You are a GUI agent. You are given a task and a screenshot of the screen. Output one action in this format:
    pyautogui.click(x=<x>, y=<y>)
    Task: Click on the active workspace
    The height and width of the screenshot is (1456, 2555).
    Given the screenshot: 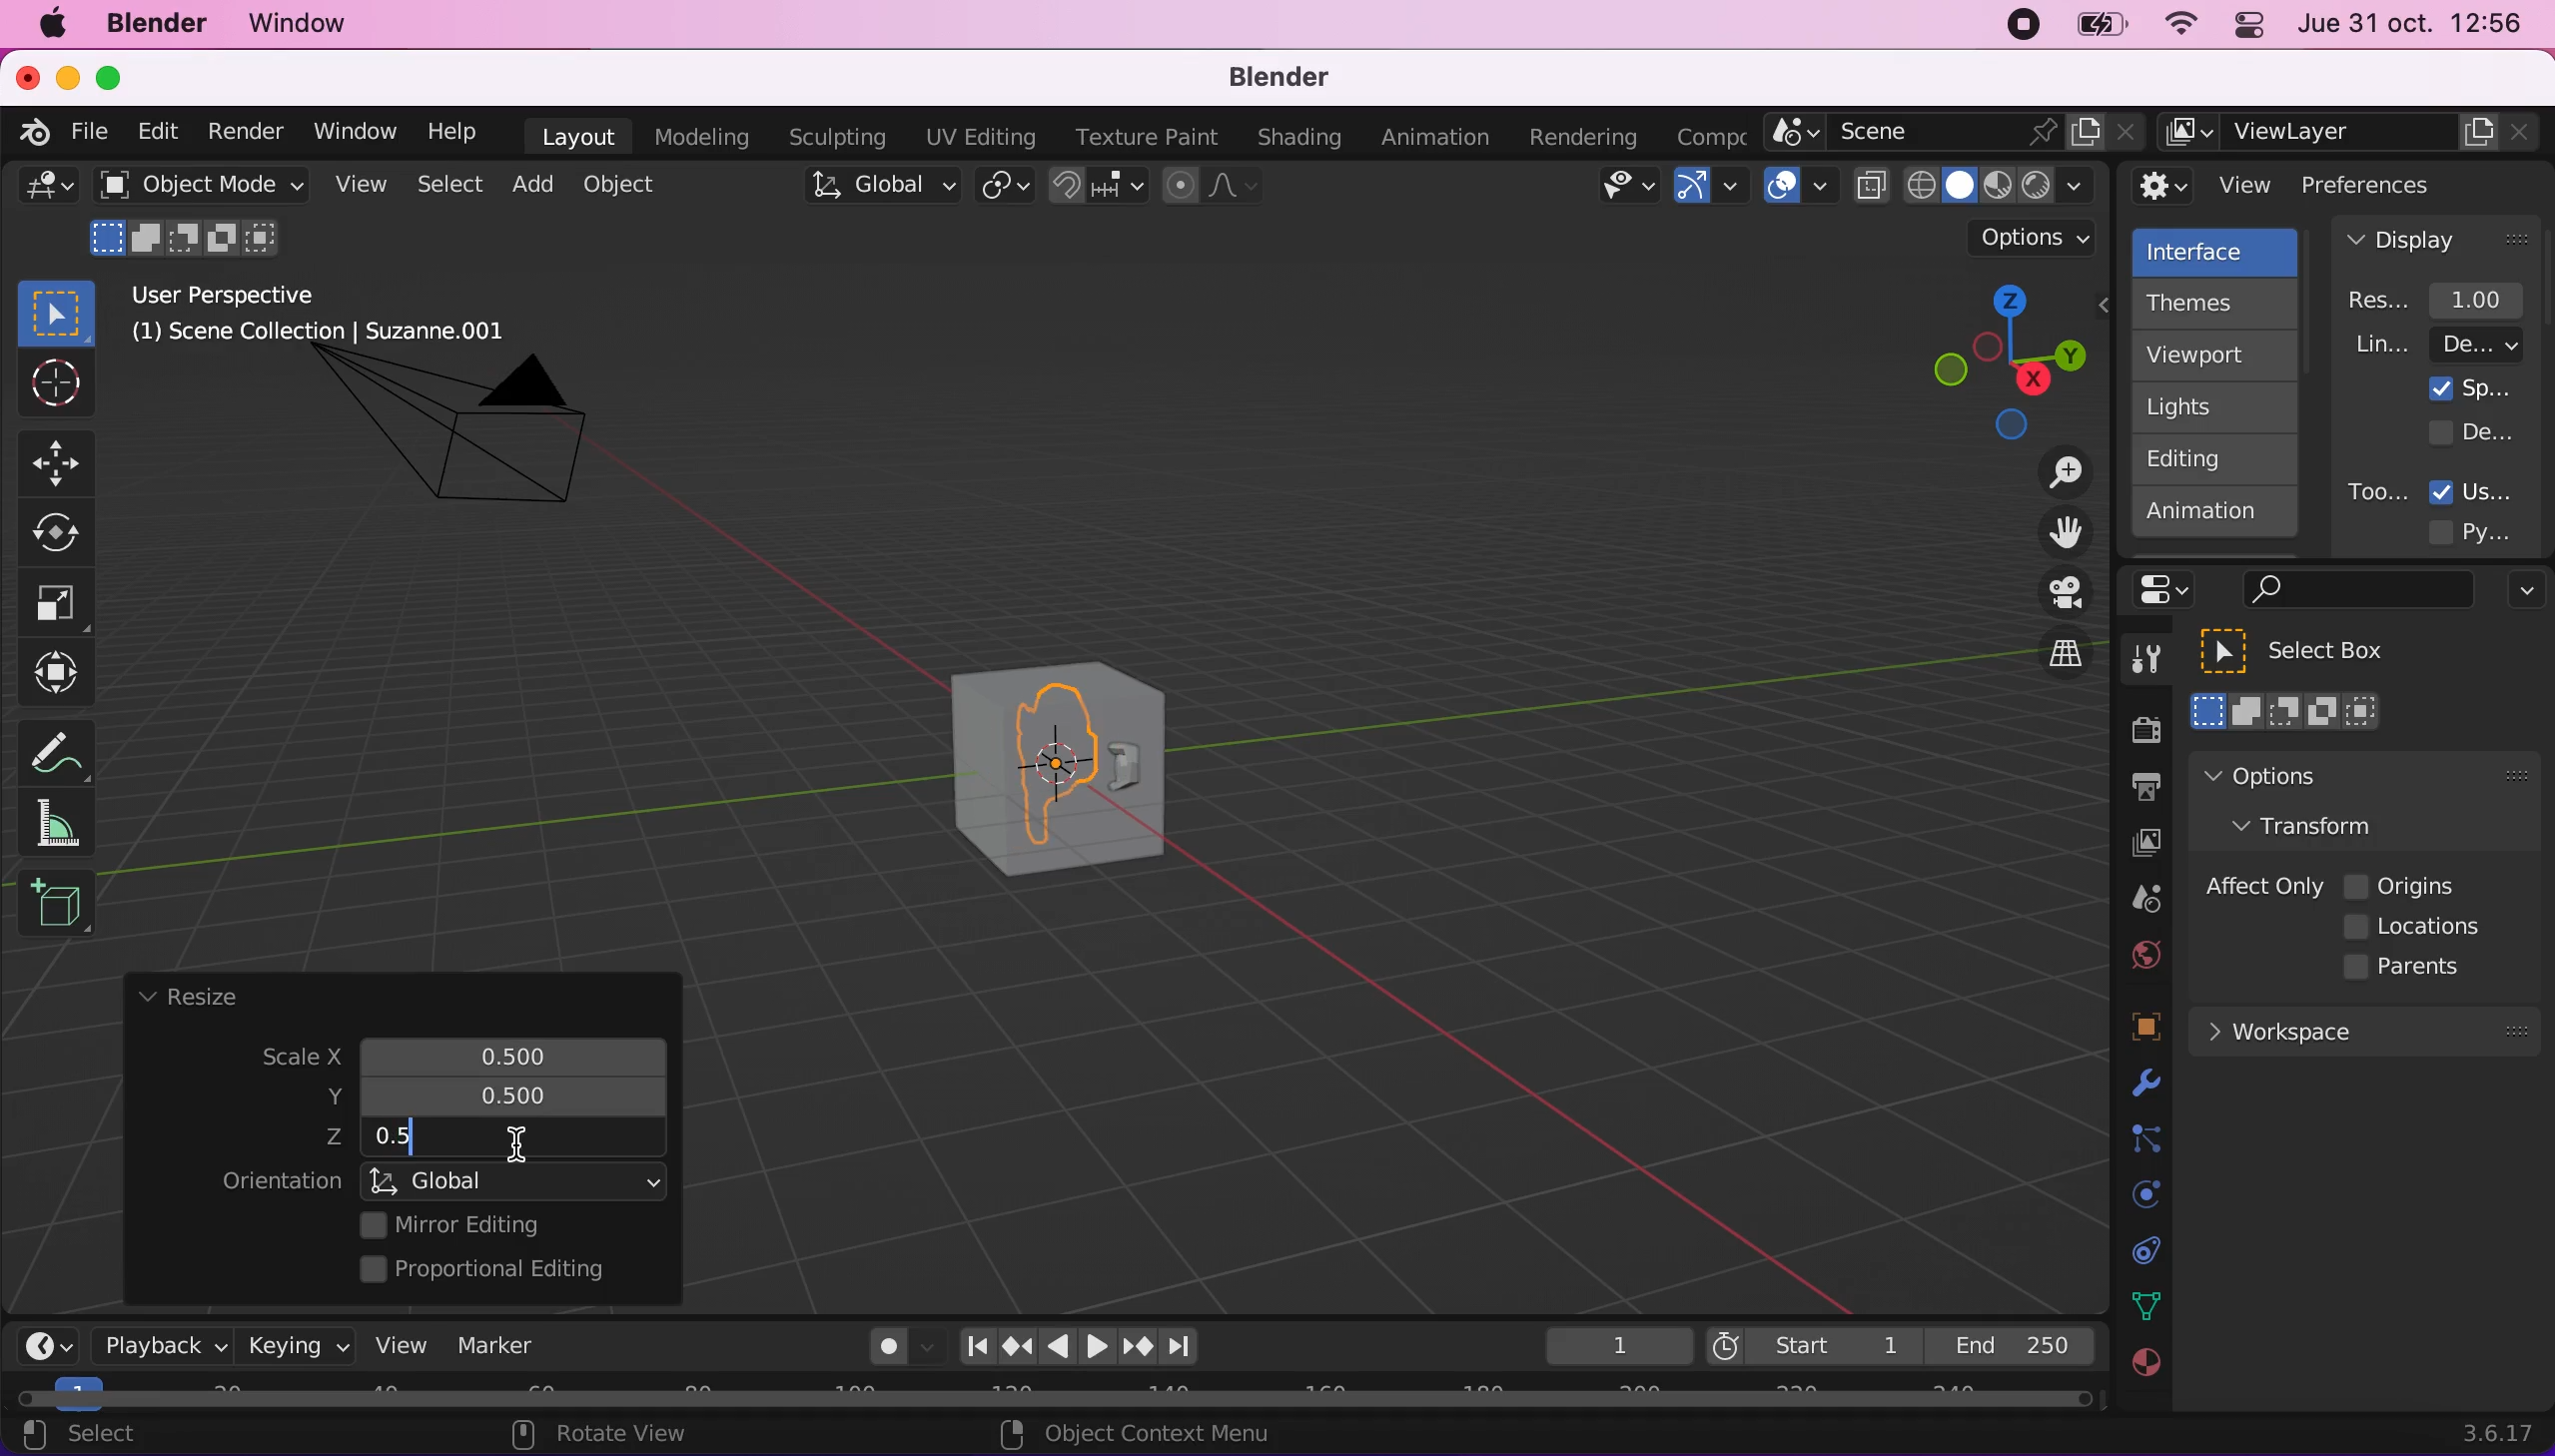 What is the action you would take?
    pyautogui.click(x=1704, y=134)
    